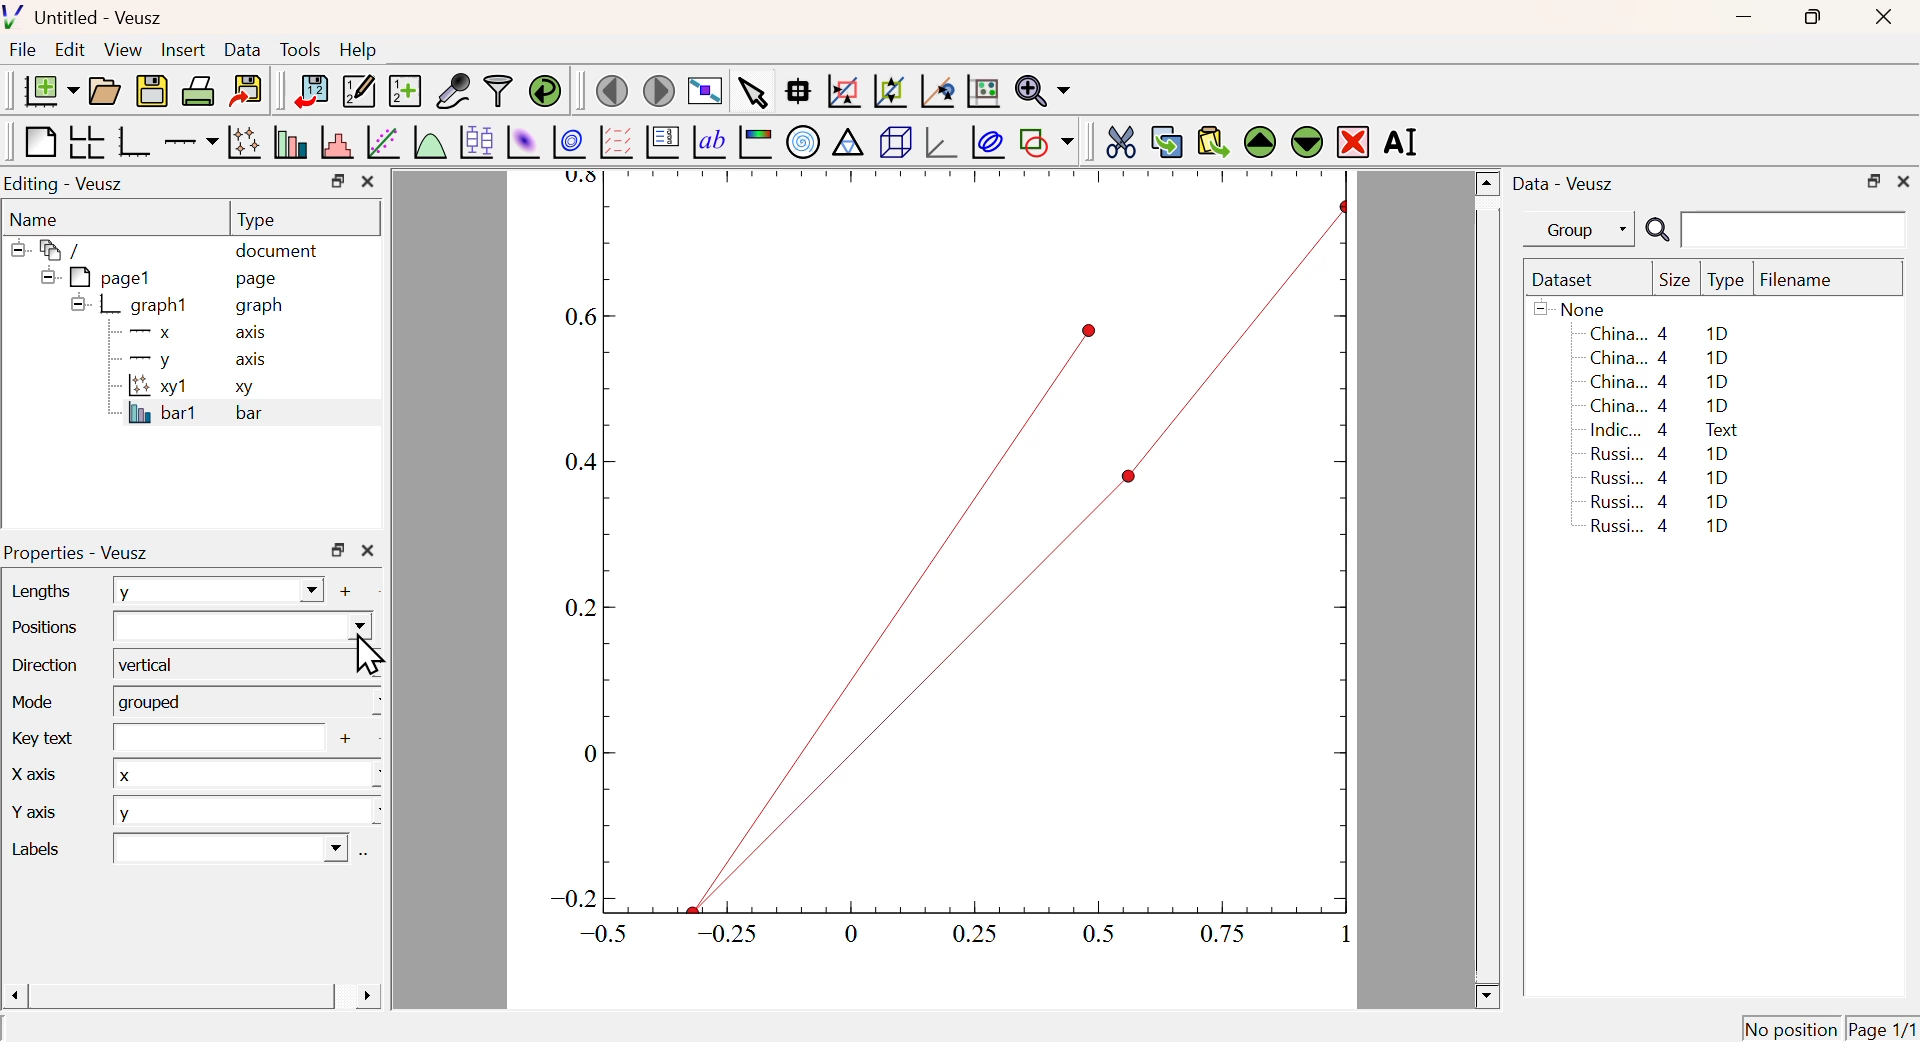 The height and width of the screenshot is (1042, 1920). I want to click on Open a document, so click(103, 91).